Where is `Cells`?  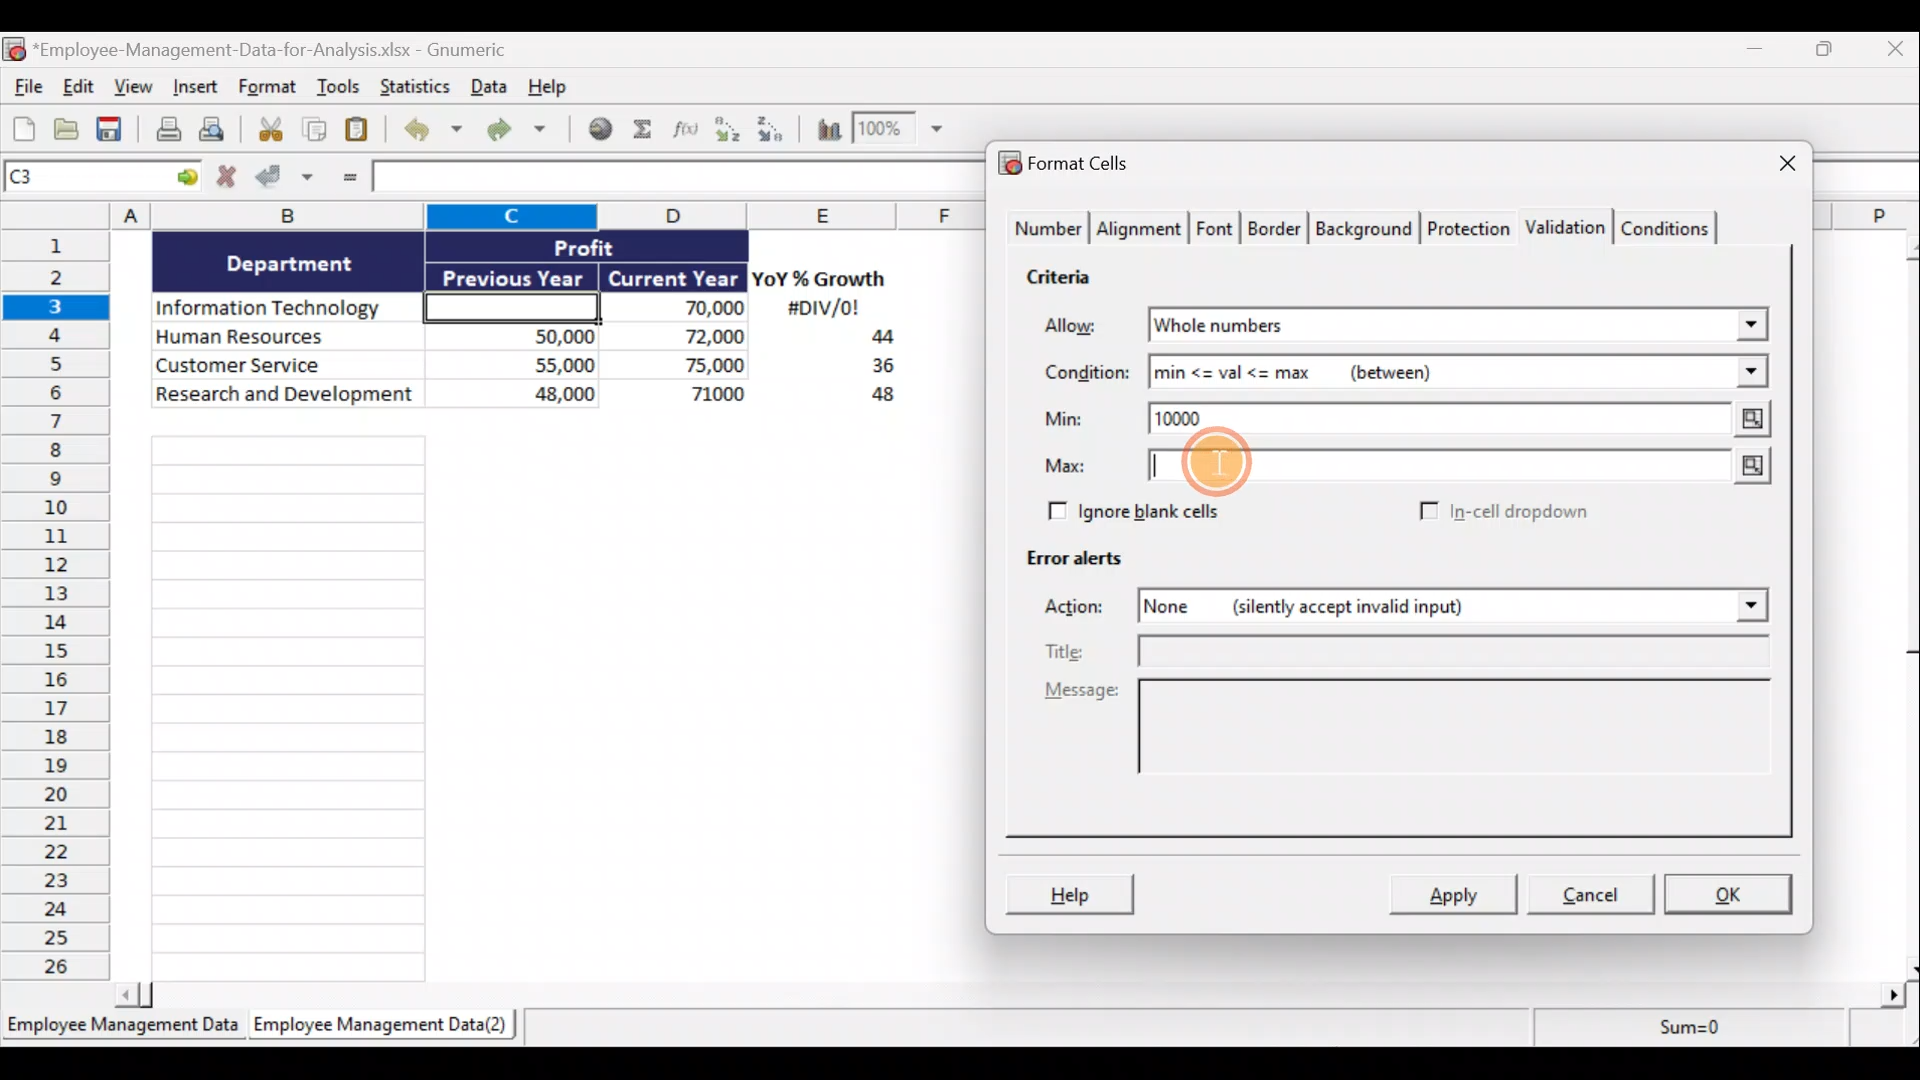 Cells is located at coordinates (538, 700).